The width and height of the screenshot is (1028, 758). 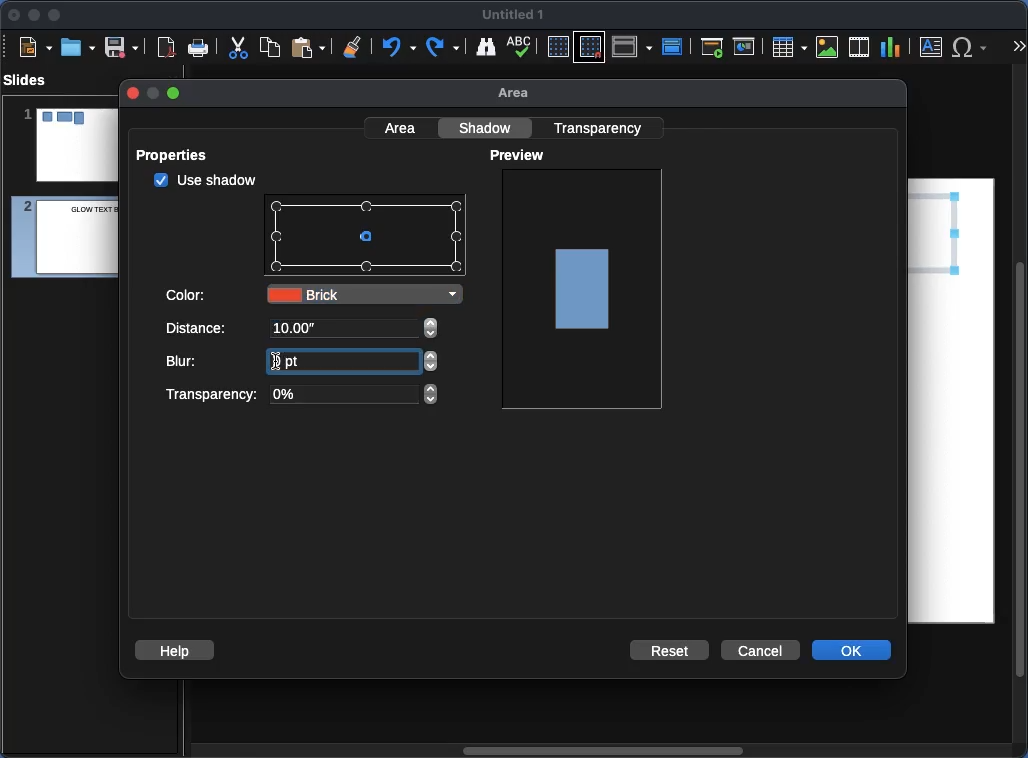 I want to click on Chart, so click(x=890, y=48).